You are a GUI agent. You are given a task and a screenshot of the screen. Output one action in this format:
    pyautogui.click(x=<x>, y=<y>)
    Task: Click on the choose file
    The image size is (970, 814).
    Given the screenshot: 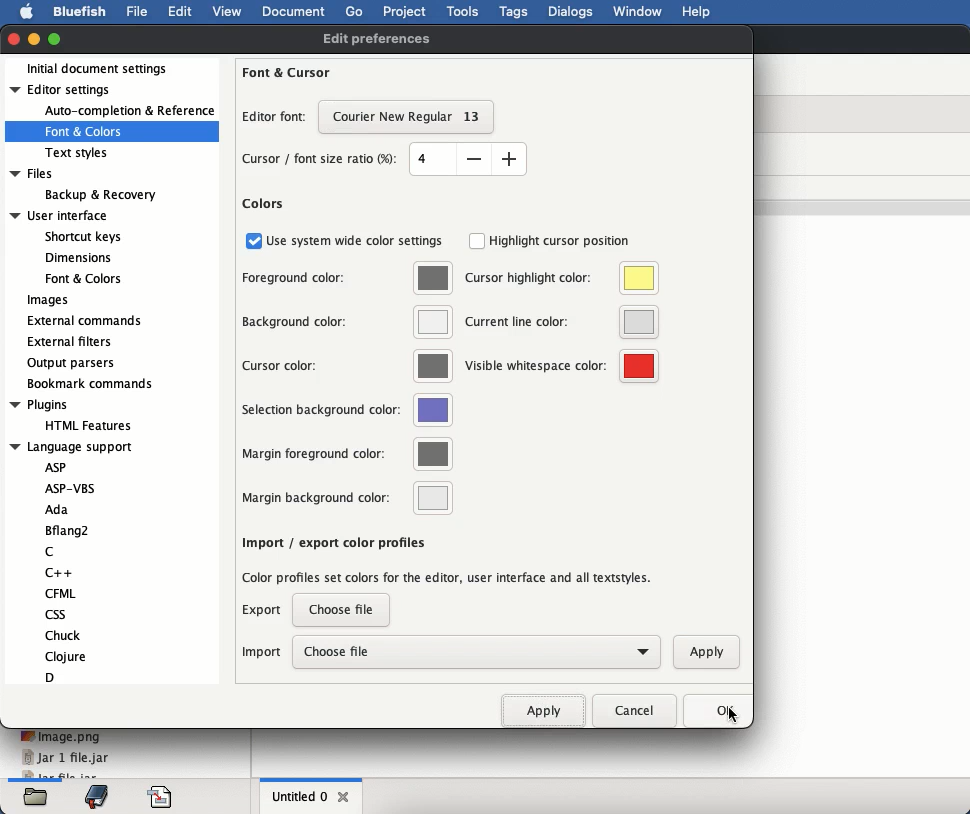 What is the action you would take?
    pyautogui.click(x=475, y=651)
    